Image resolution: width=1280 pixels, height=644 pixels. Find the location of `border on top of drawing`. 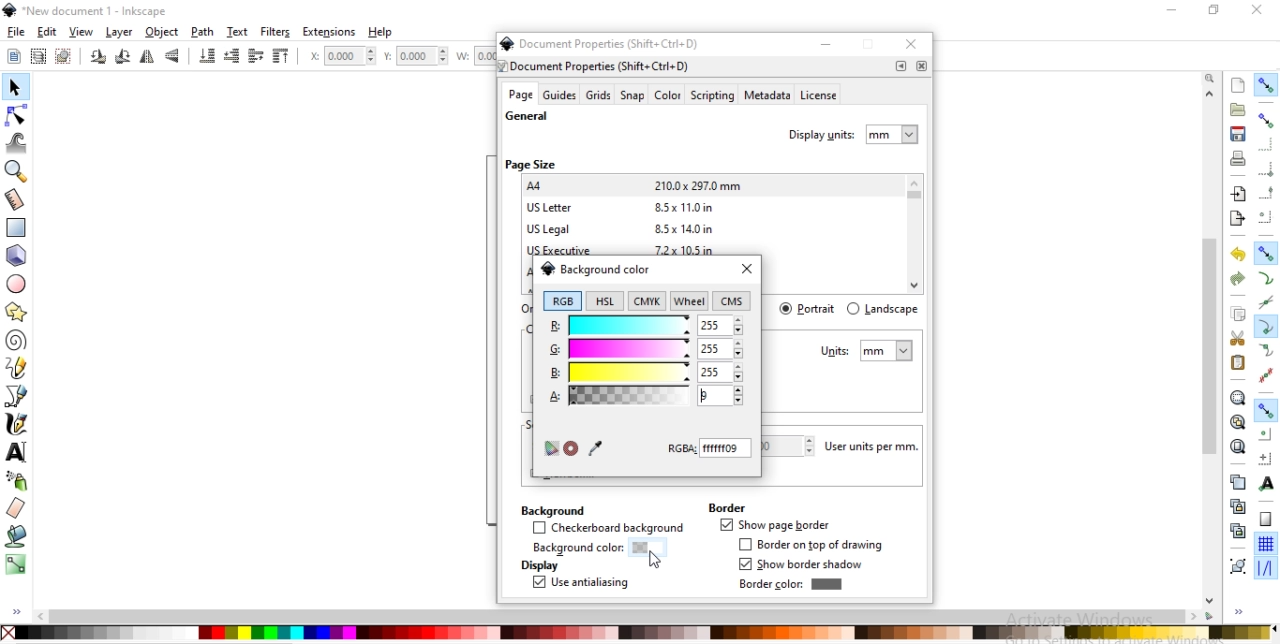

border on top of drawing is located at coordinates (815, 545).